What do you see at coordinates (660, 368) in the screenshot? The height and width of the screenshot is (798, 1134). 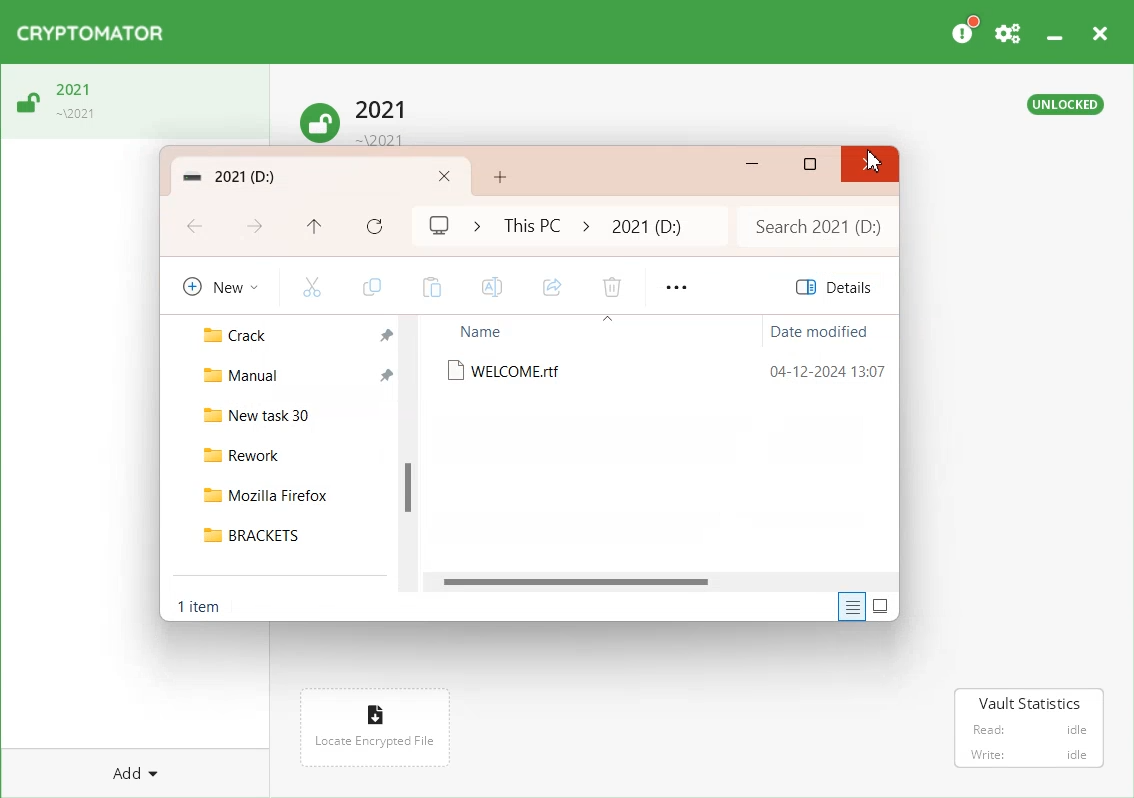 I see `WELCOME.rtf` at bounding box center [660, 368].